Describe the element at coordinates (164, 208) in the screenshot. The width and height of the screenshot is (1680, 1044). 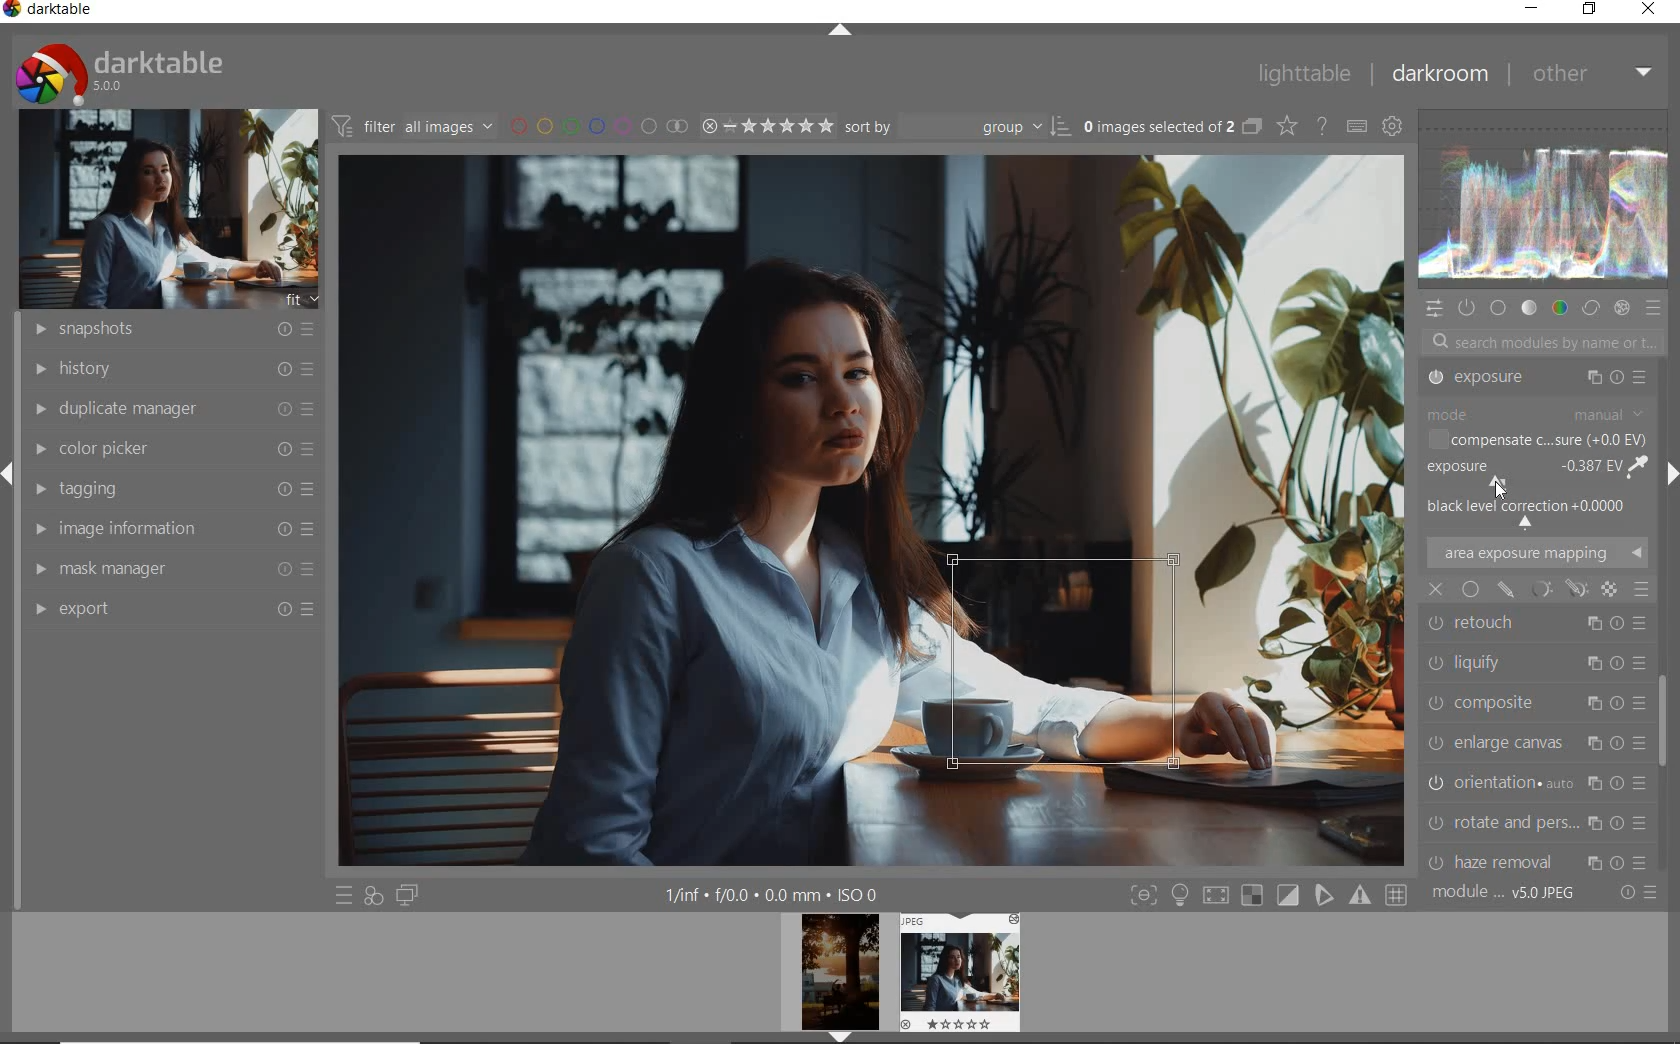
I see `IMAGE` at that location.